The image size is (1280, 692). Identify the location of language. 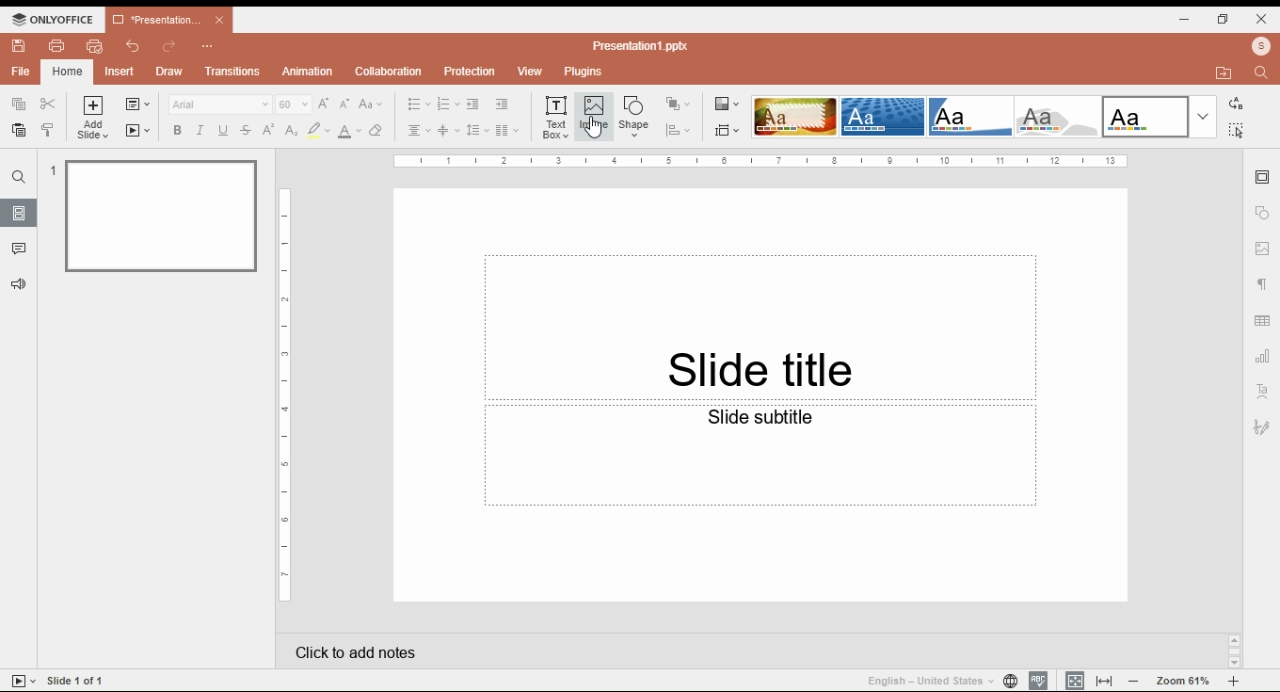
(935, 682).